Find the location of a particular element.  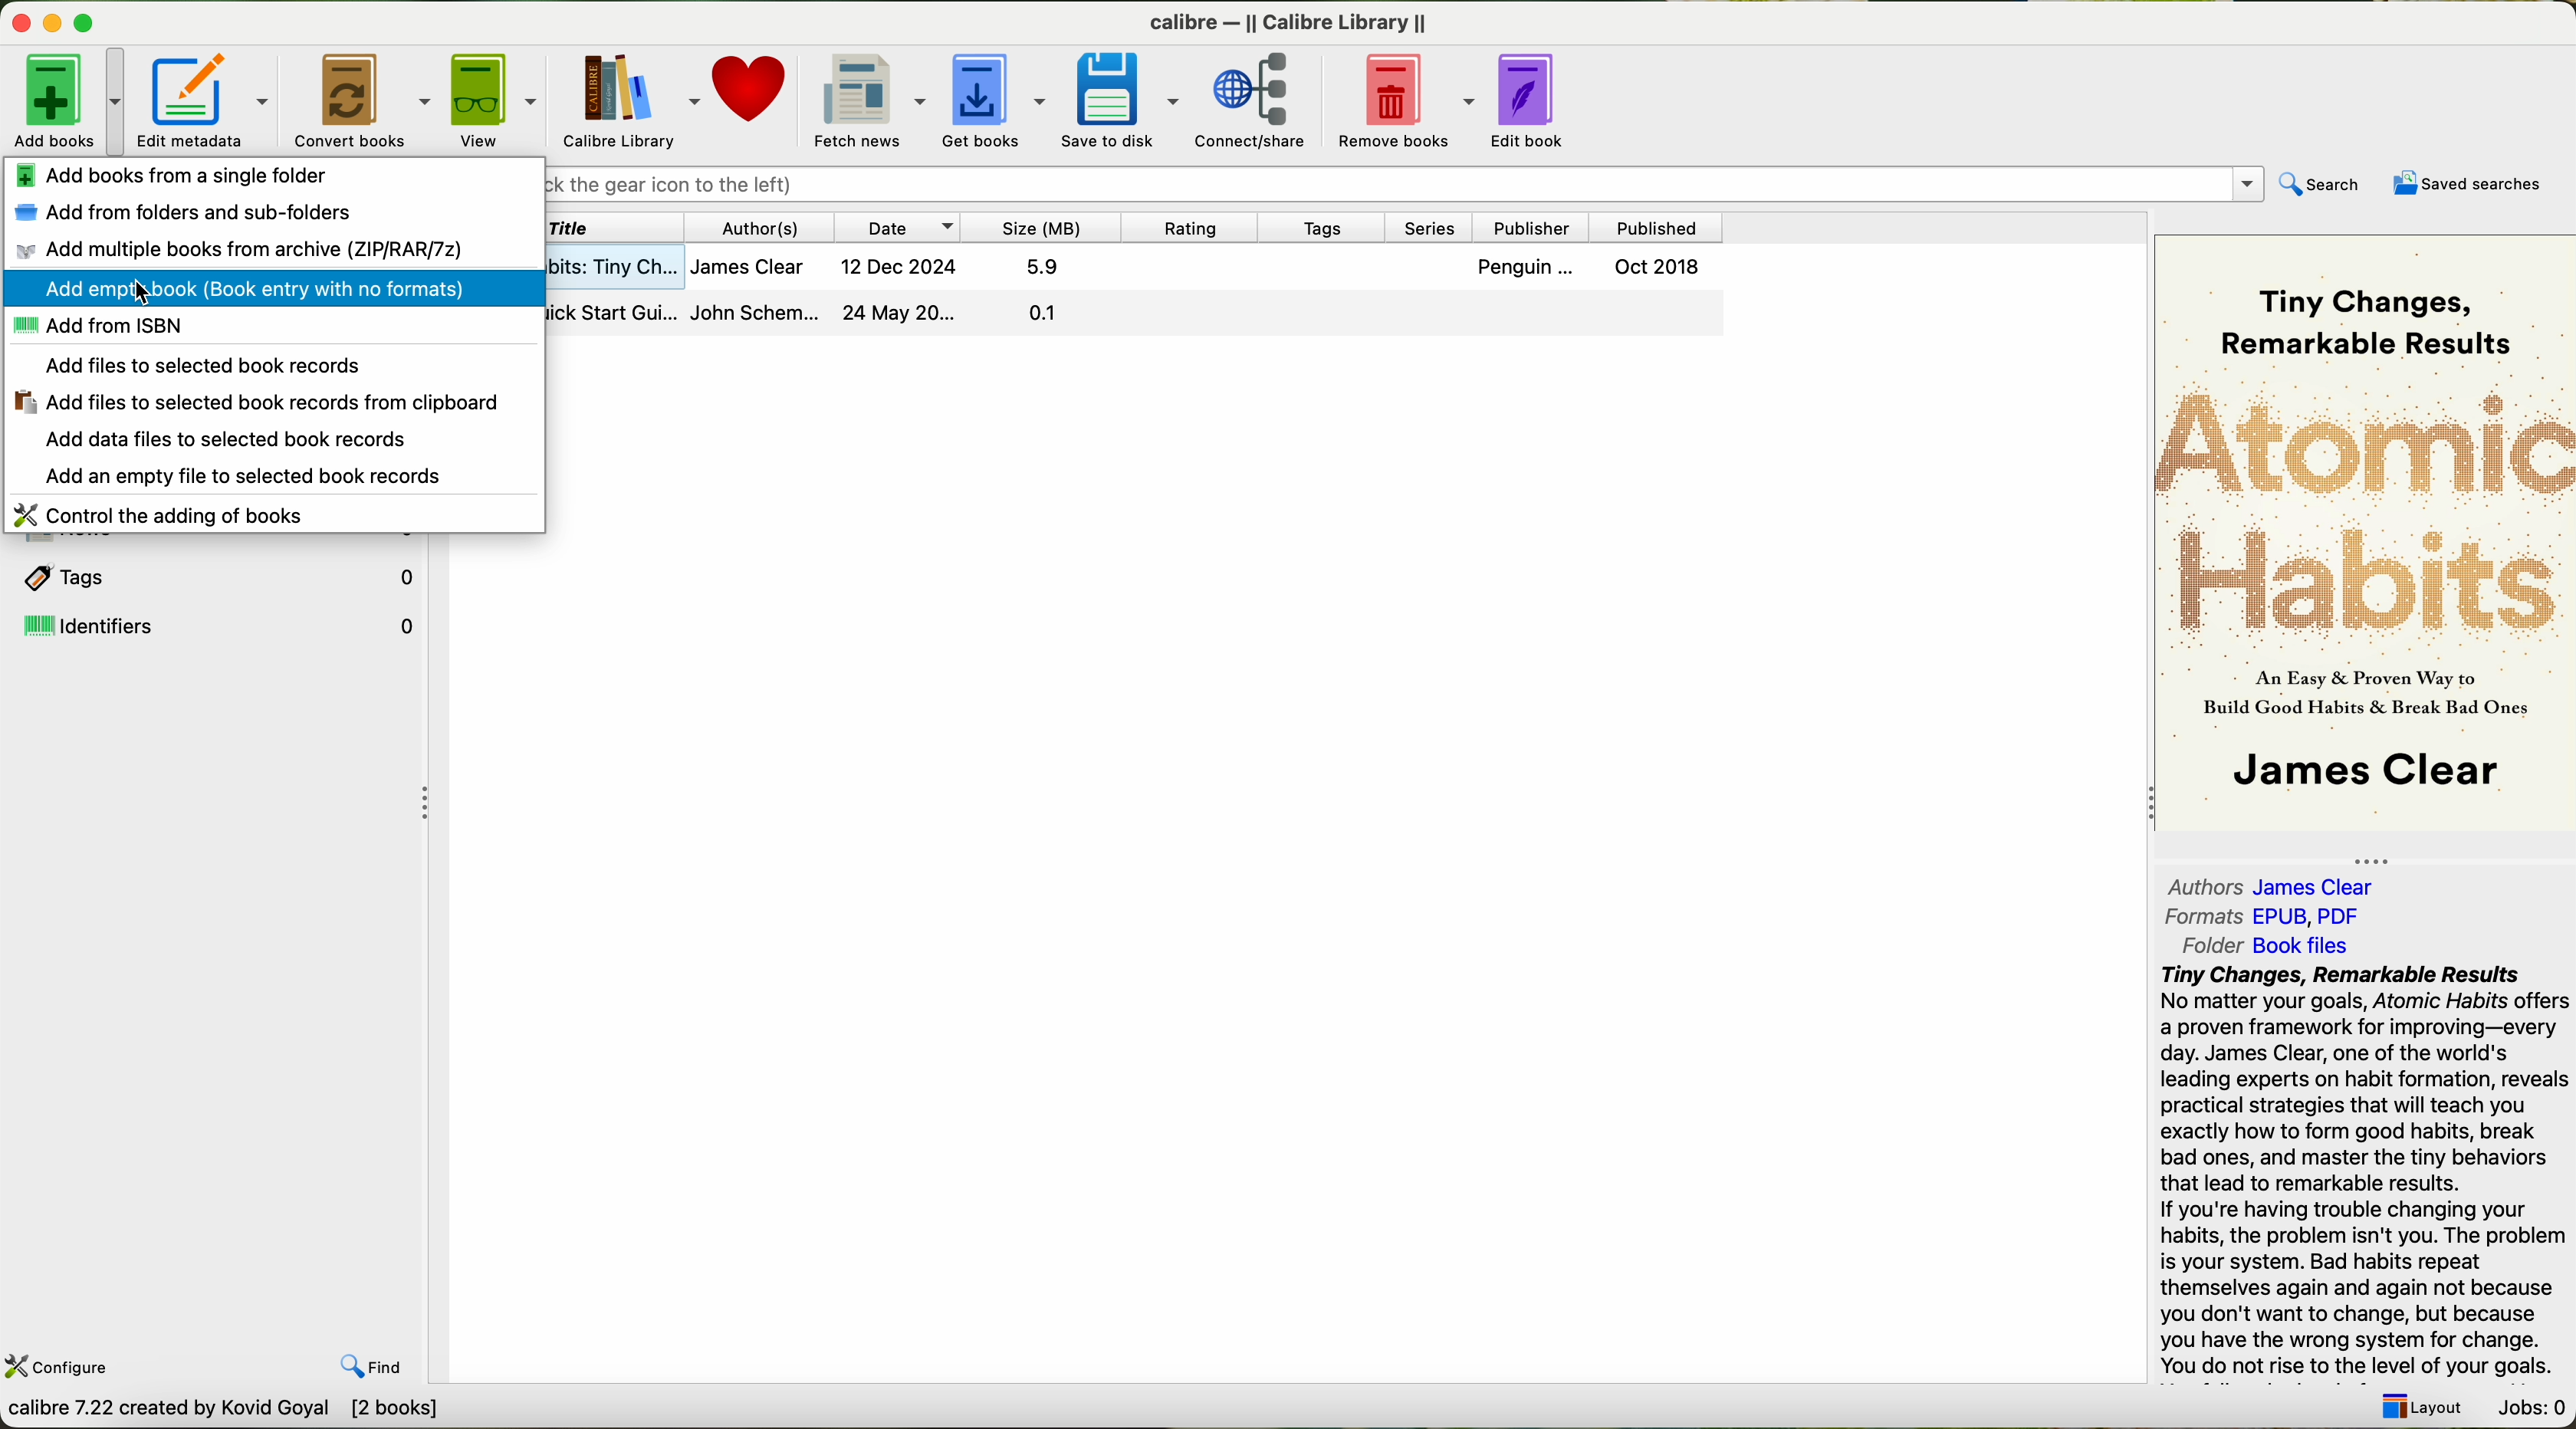

edit metadata is located at coordinates (206, 100).